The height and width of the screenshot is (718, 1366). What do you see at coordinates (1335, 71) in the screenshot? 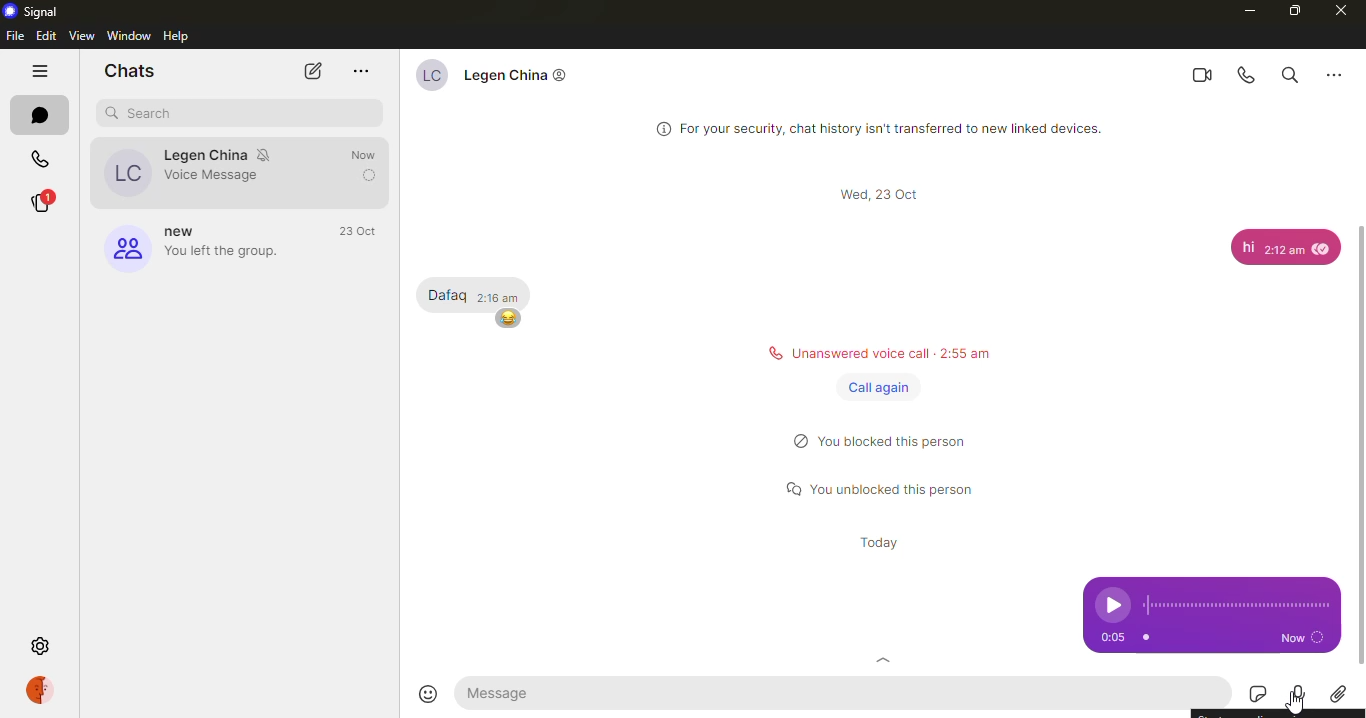
I see `more` at bounding box center [1335, 71].